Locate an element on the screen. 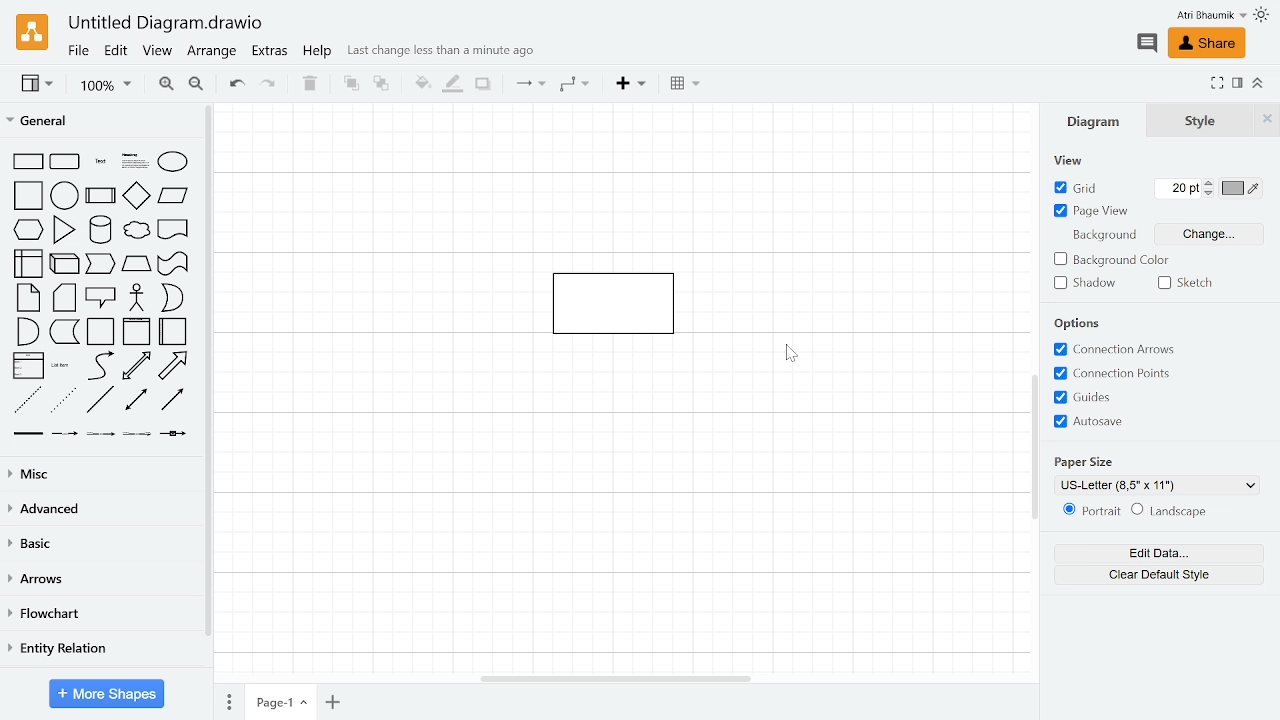 The width and height of the screenshot is (1280, 720). Advanced is located at coordinates (101, 509).